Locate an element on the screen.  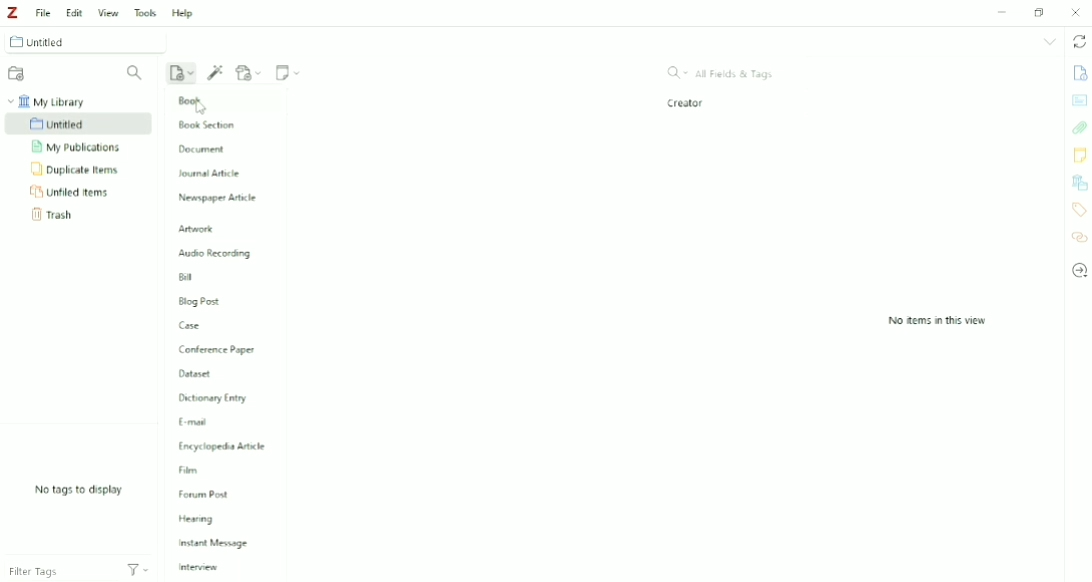
Dictionary Entry is located at coordinates (215, 398).